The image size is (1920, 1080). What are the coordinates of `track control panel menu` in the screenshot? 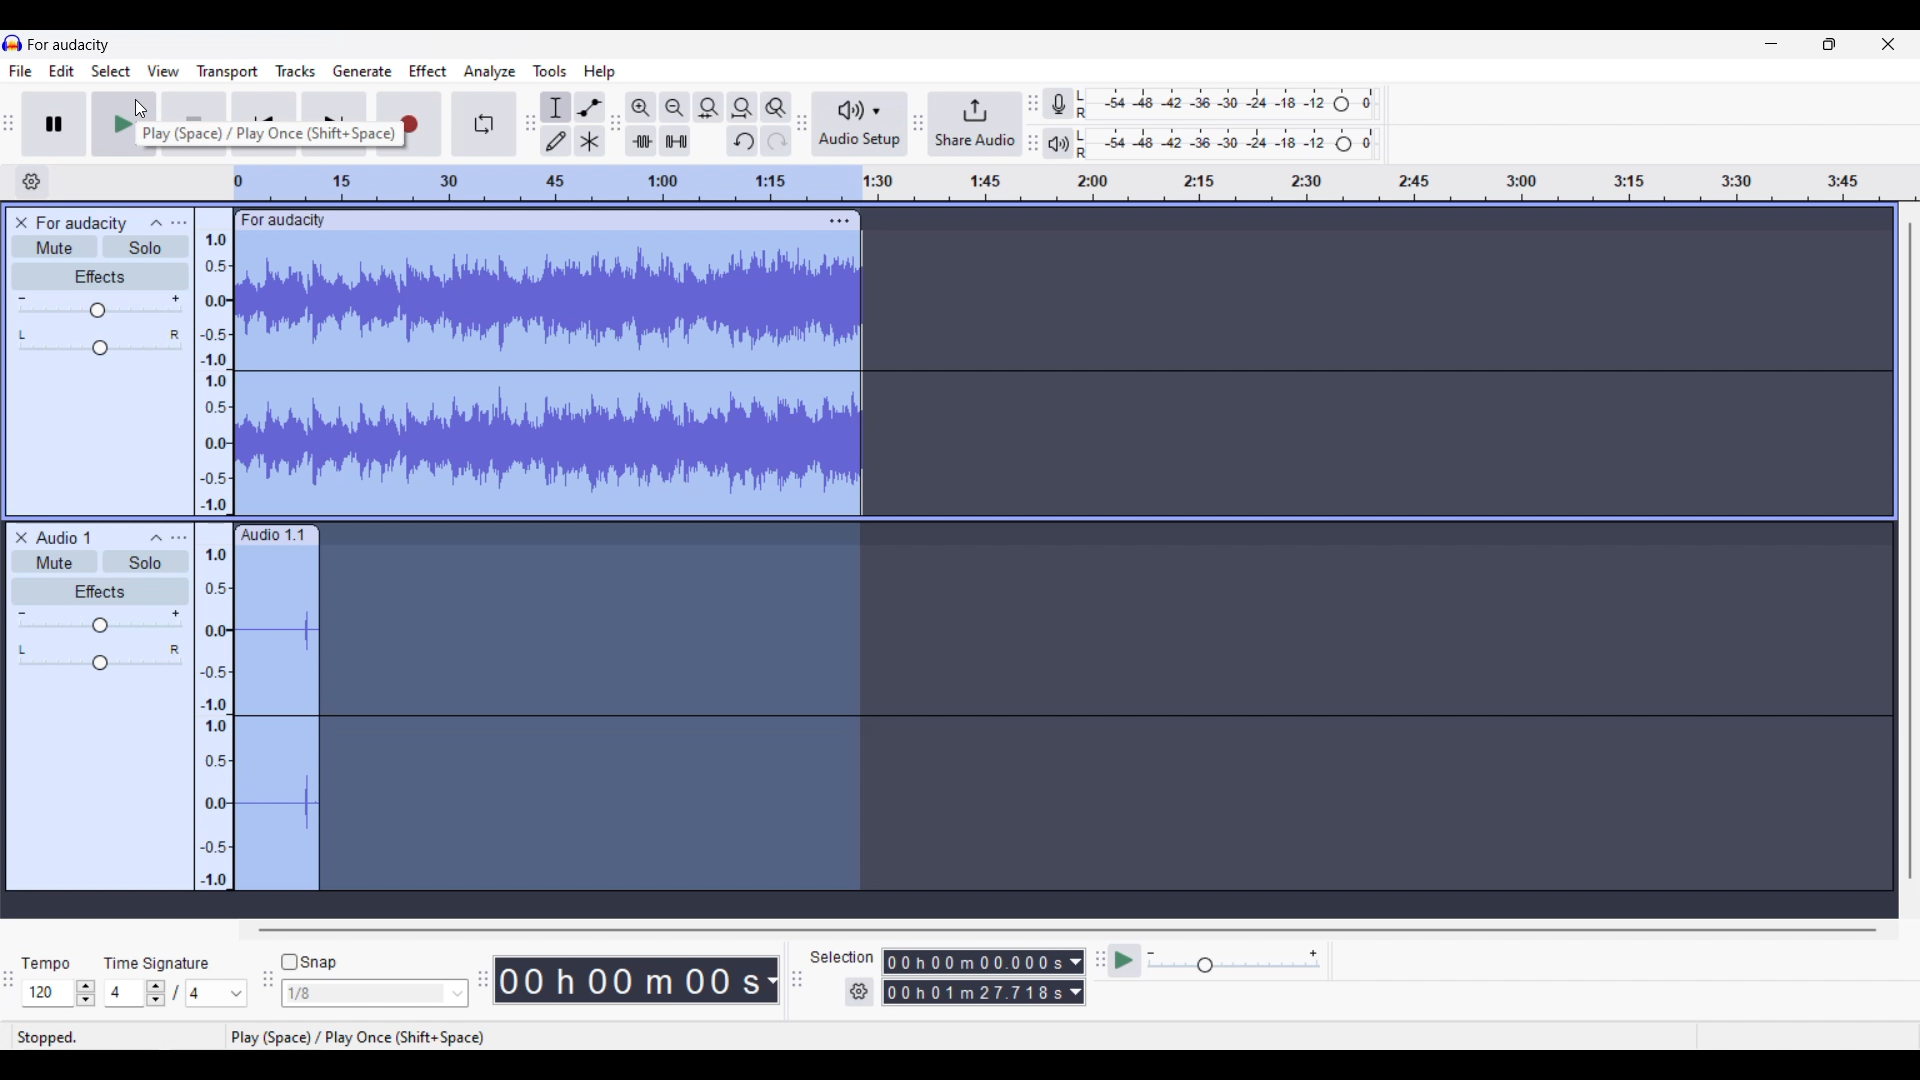 It's located at (180, 538).